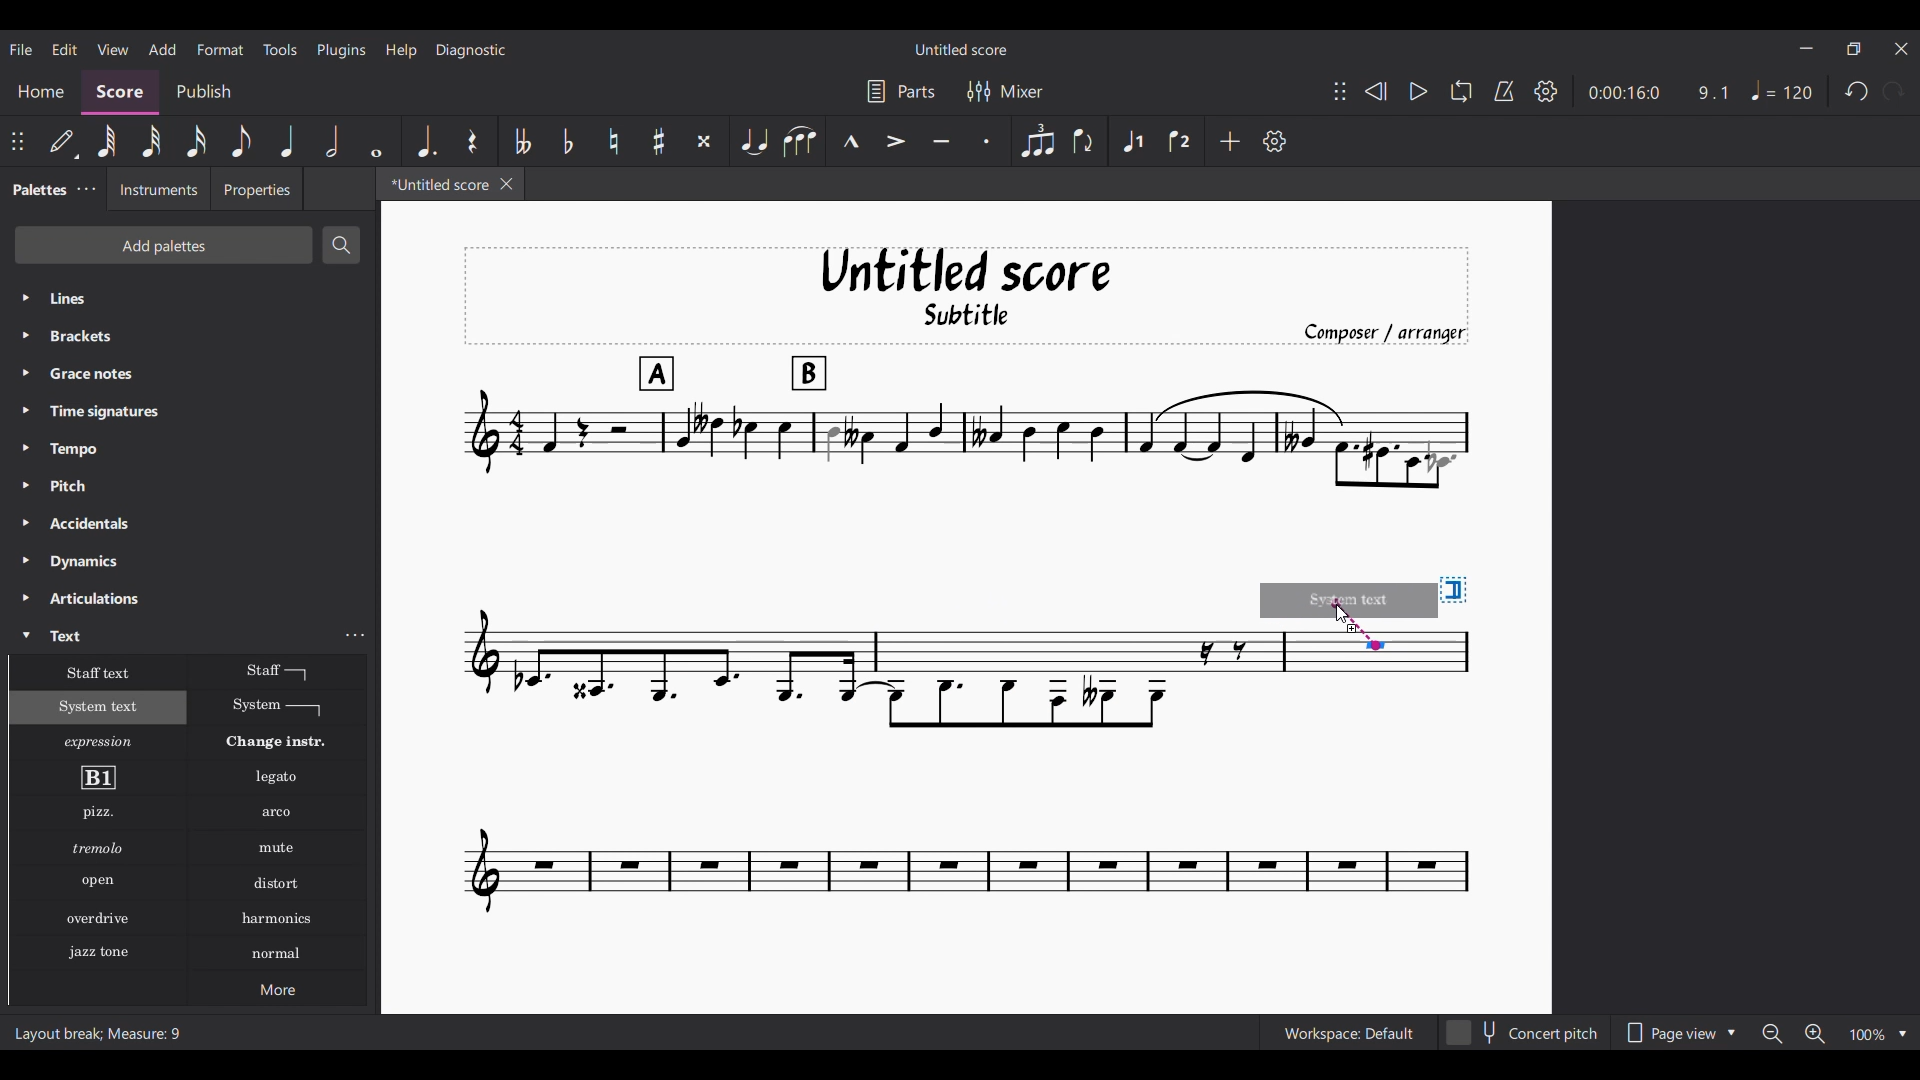 Image resolution: width=1920 pixels, height=1080 pixels. What do you see at coordinates (942, 142) in the screenshot?
I see `Tenuto` at bounding box center [942, 142].